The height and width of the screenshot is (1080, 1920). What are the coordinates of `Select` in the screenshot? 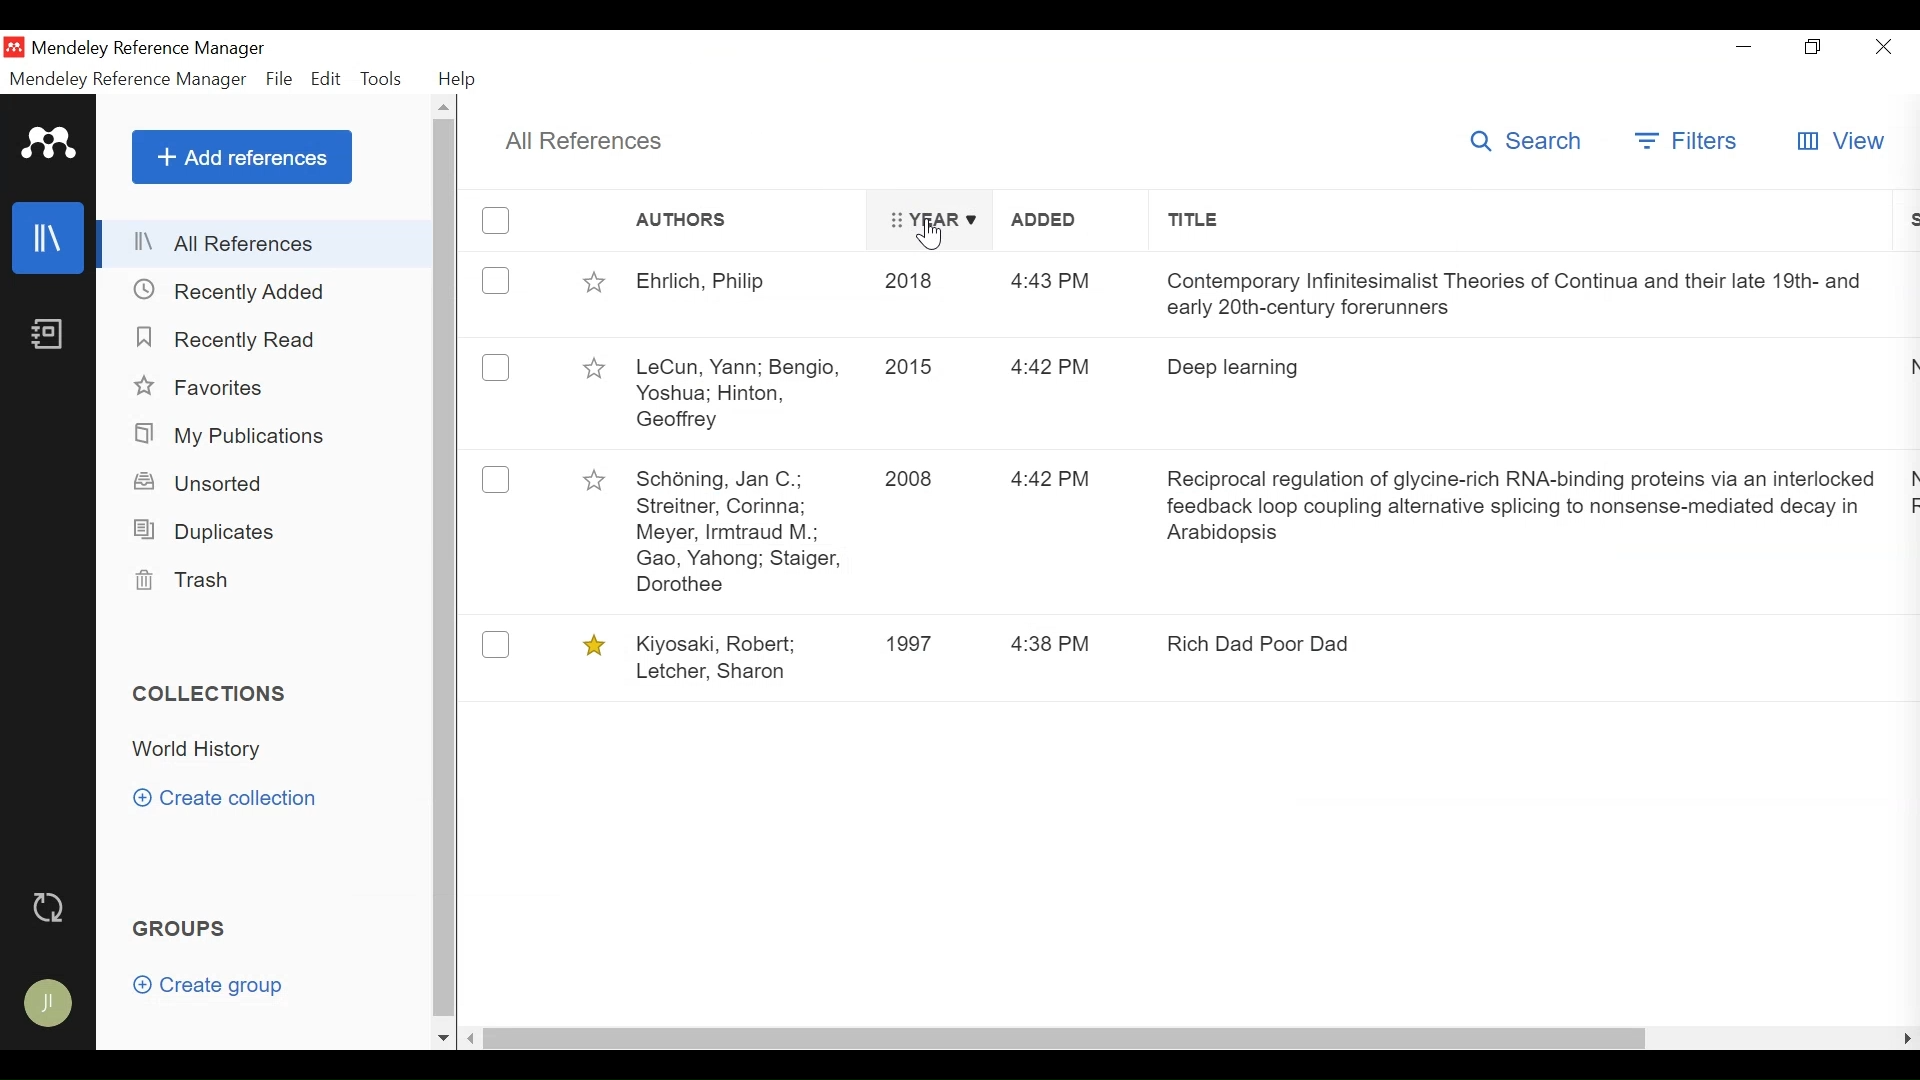 It's located at (496, 645).